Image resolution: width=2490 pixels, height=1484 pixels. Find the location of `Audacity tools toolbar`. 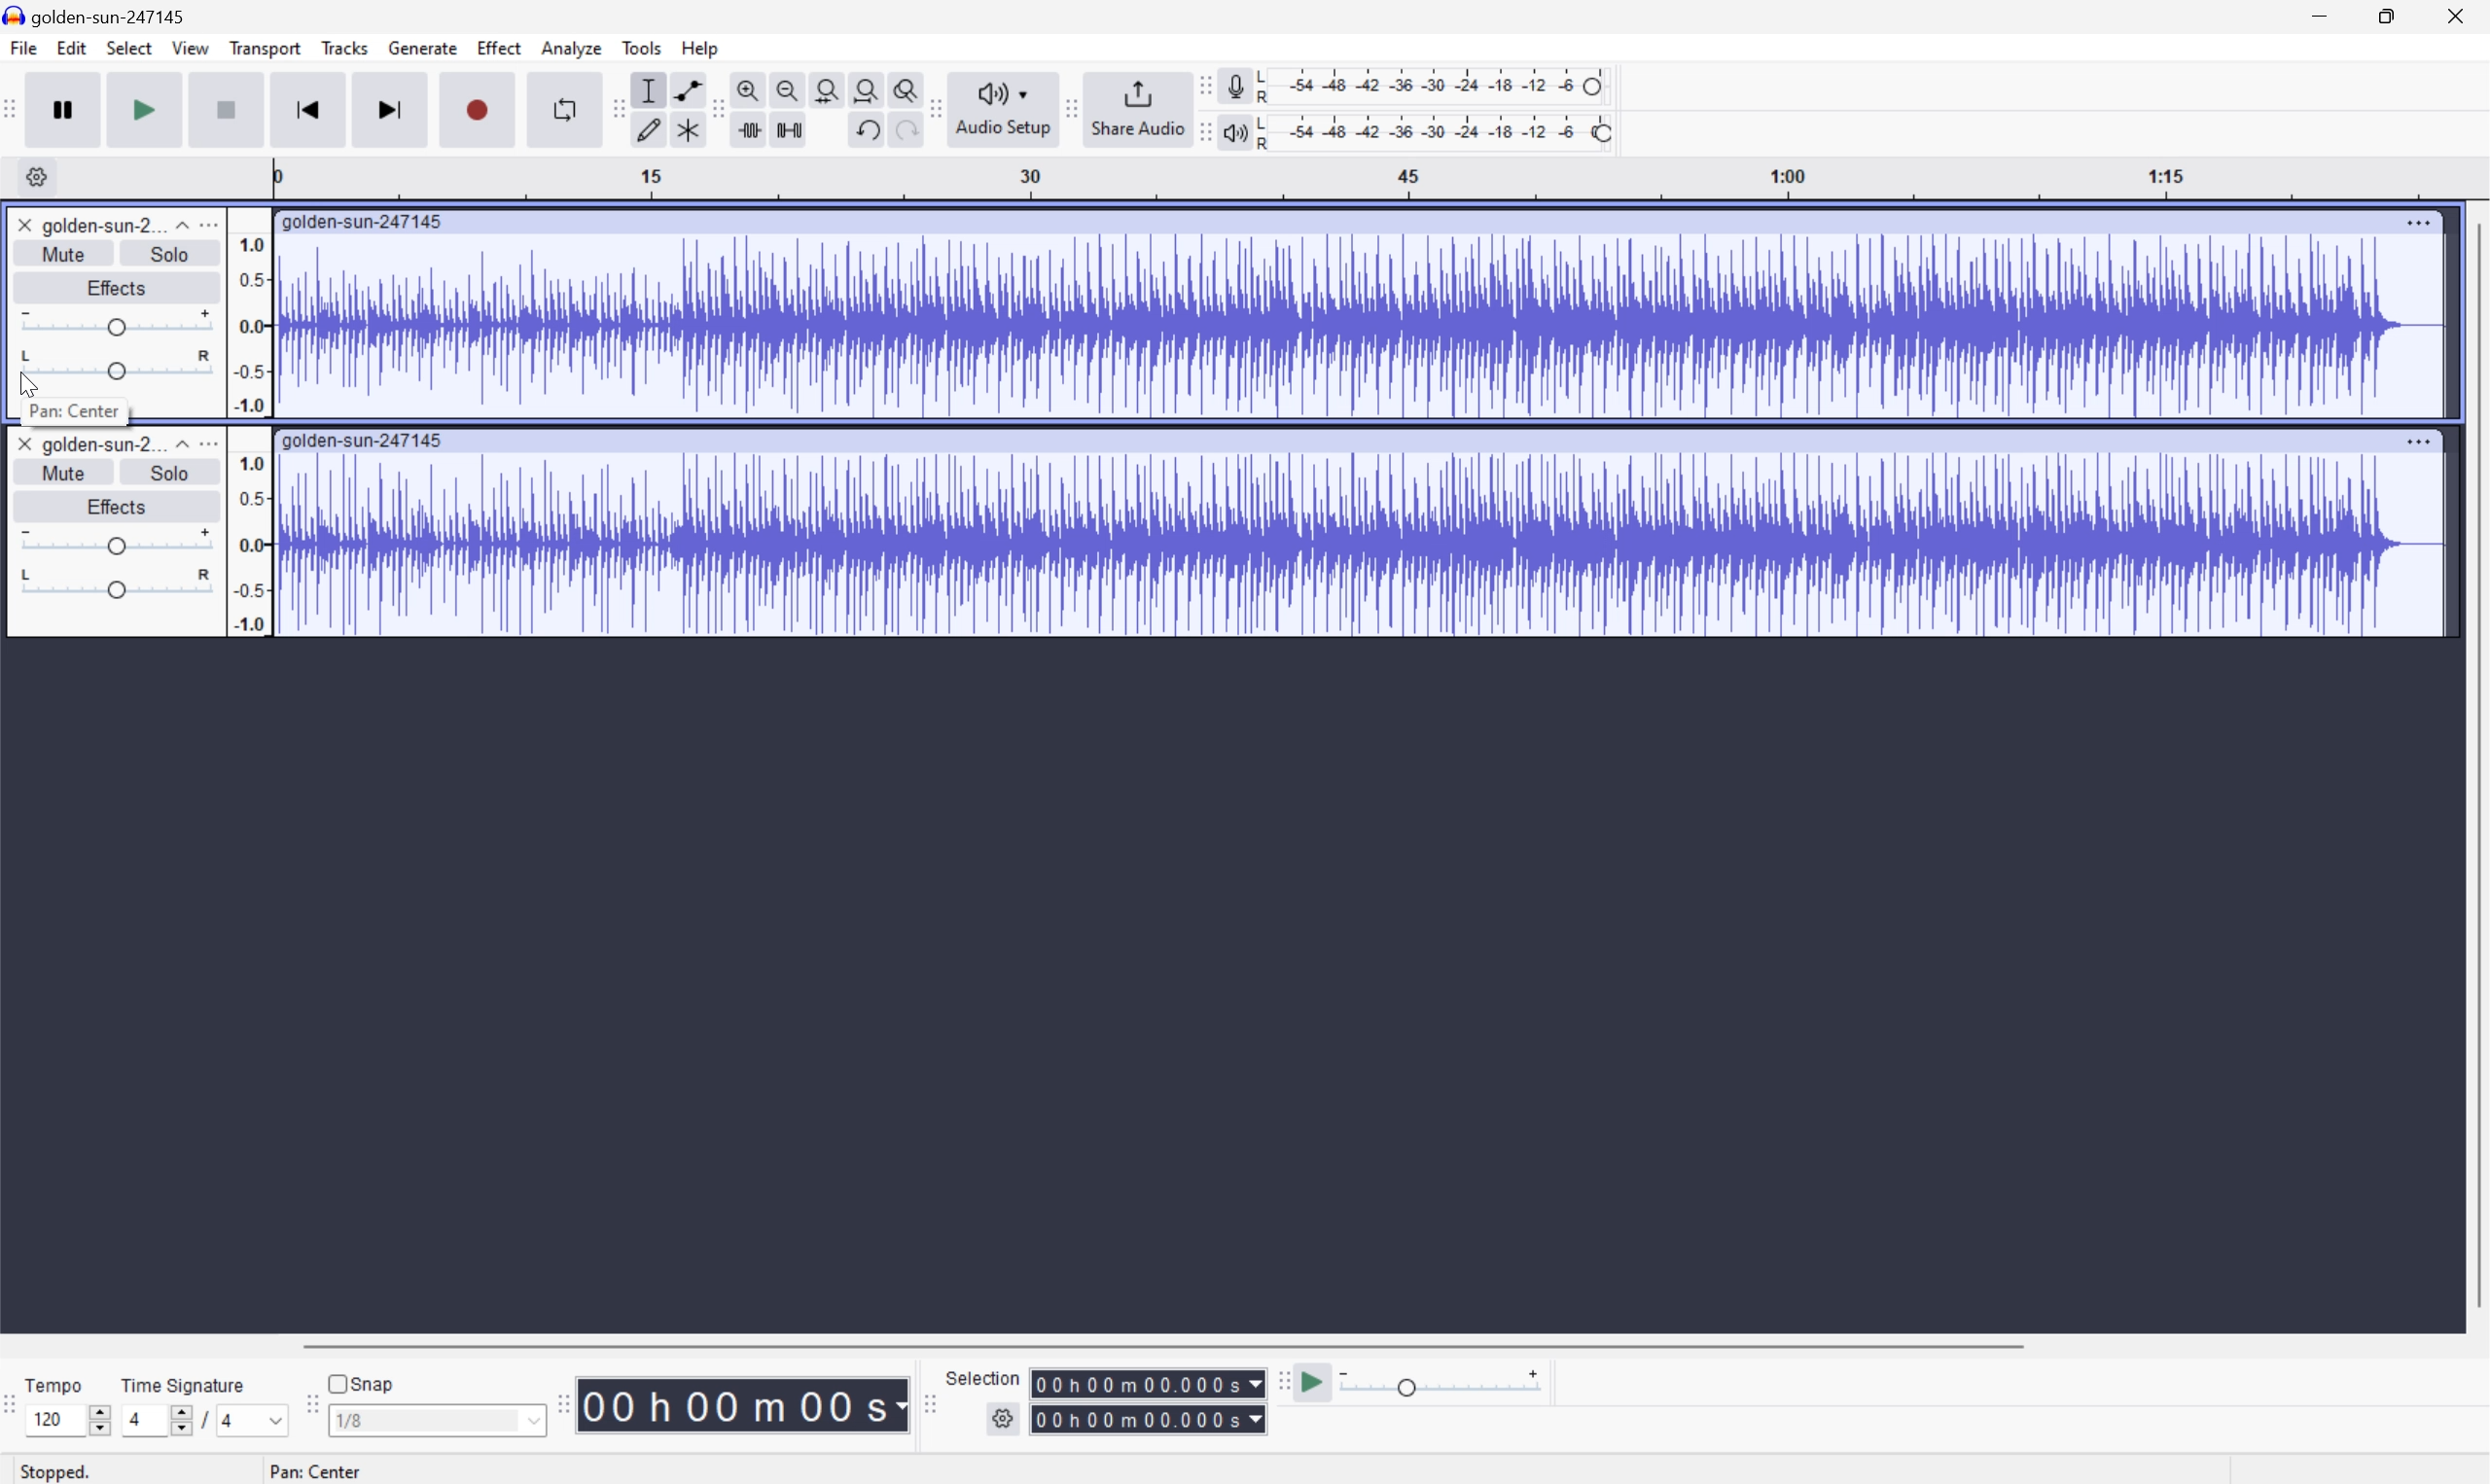

Audacity tools toolbar is located at coordinates (618, 108).